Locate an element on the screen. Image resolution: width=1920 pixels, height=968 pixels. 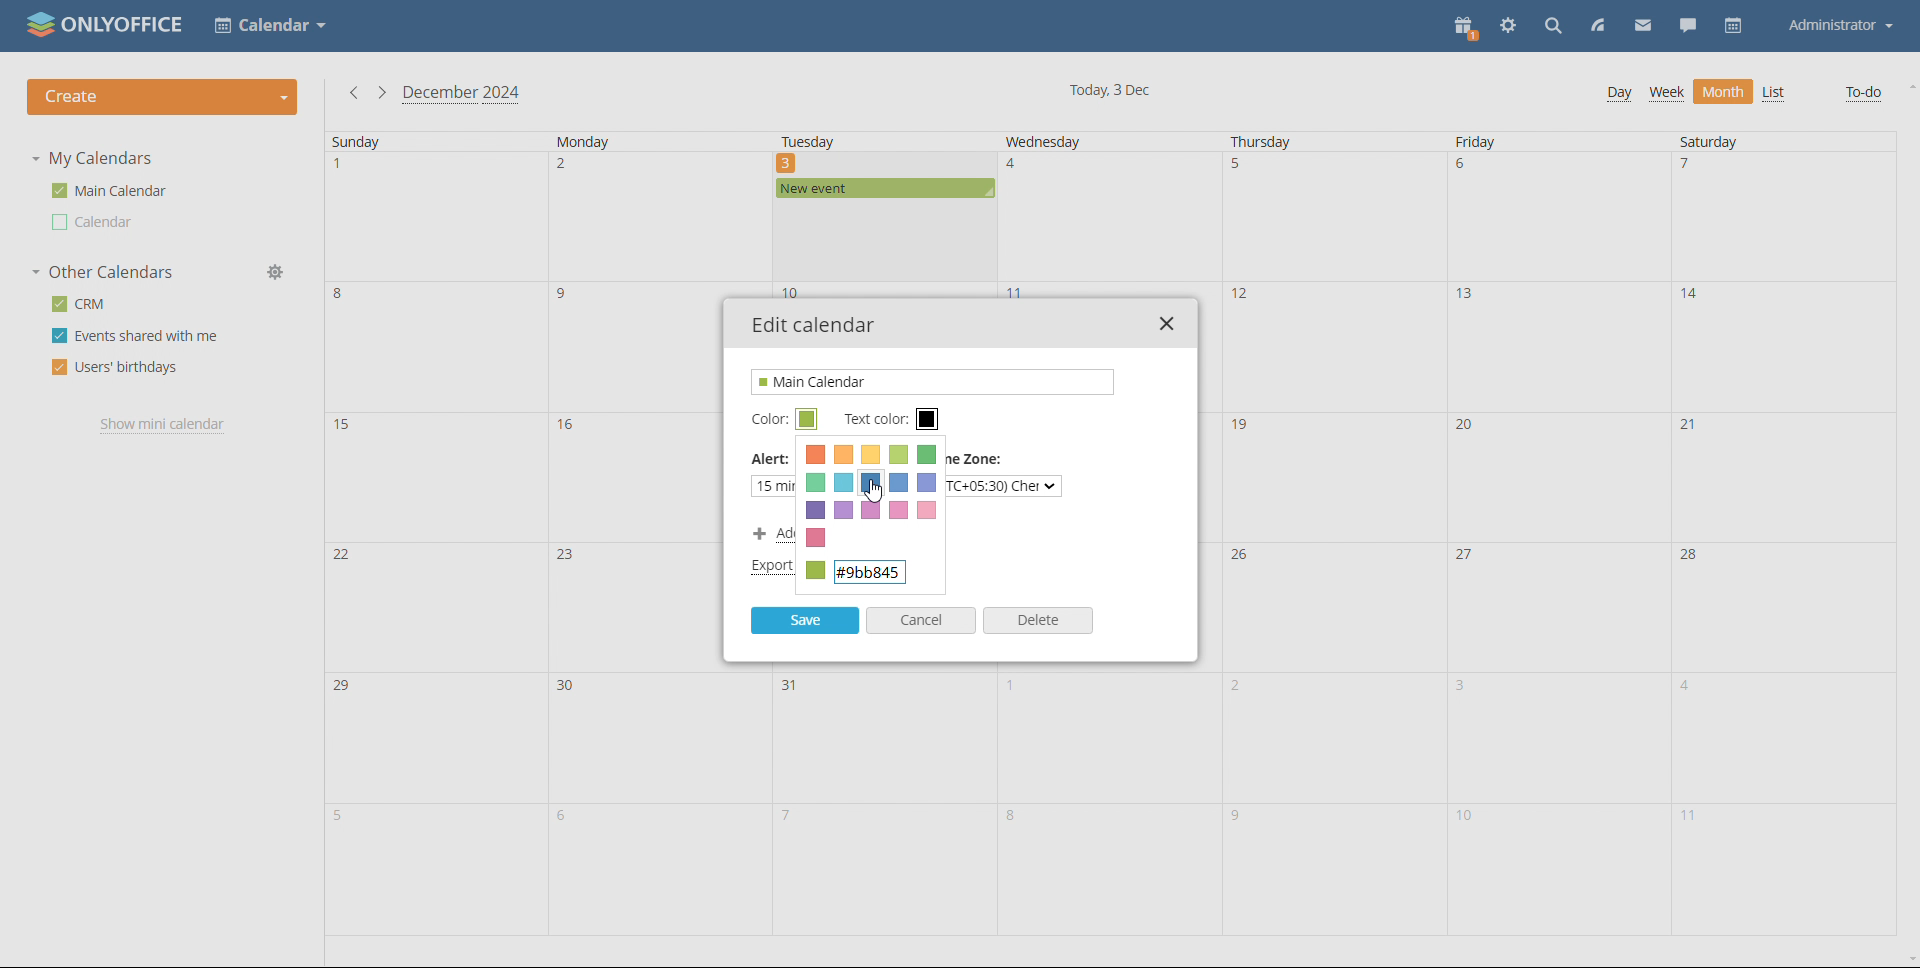
search is located at coordinates (1553, 28).